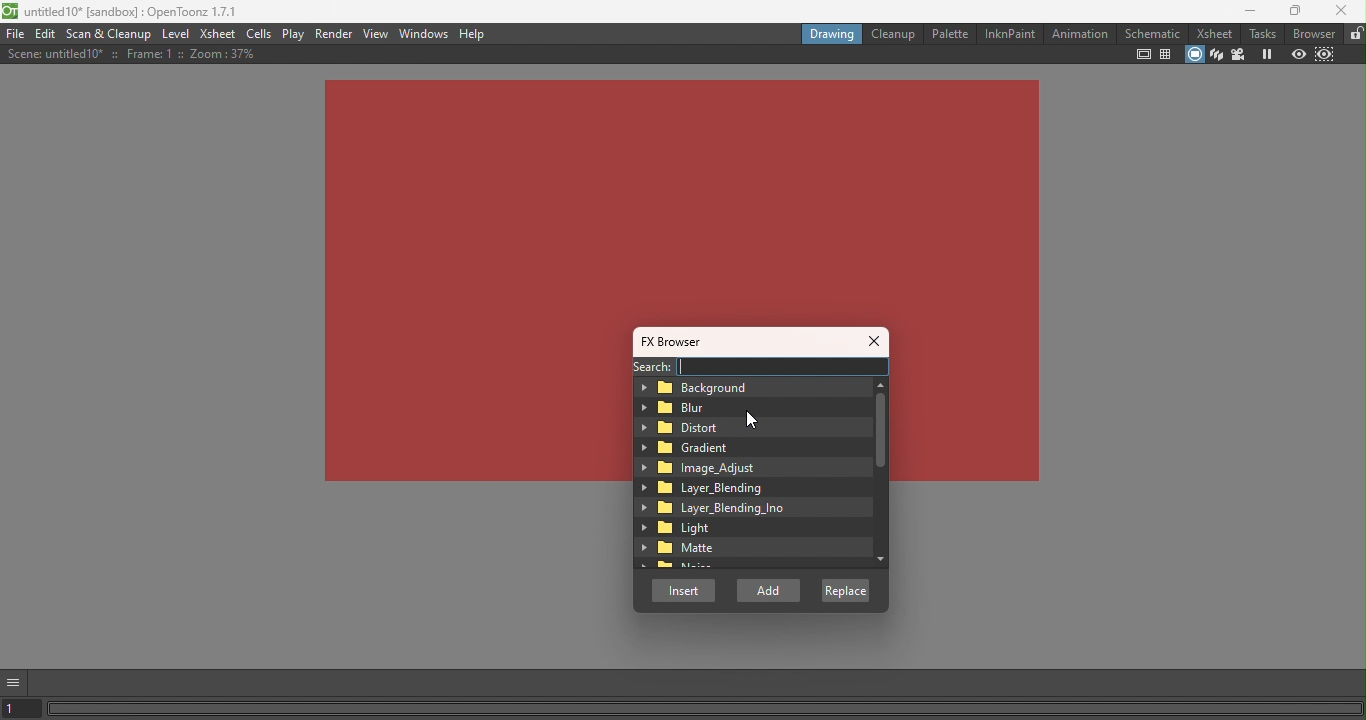  What do you see at coordinates (1211, 32) in the screenshot?
I see `Xsheet` at bounding box center [1211, 32].